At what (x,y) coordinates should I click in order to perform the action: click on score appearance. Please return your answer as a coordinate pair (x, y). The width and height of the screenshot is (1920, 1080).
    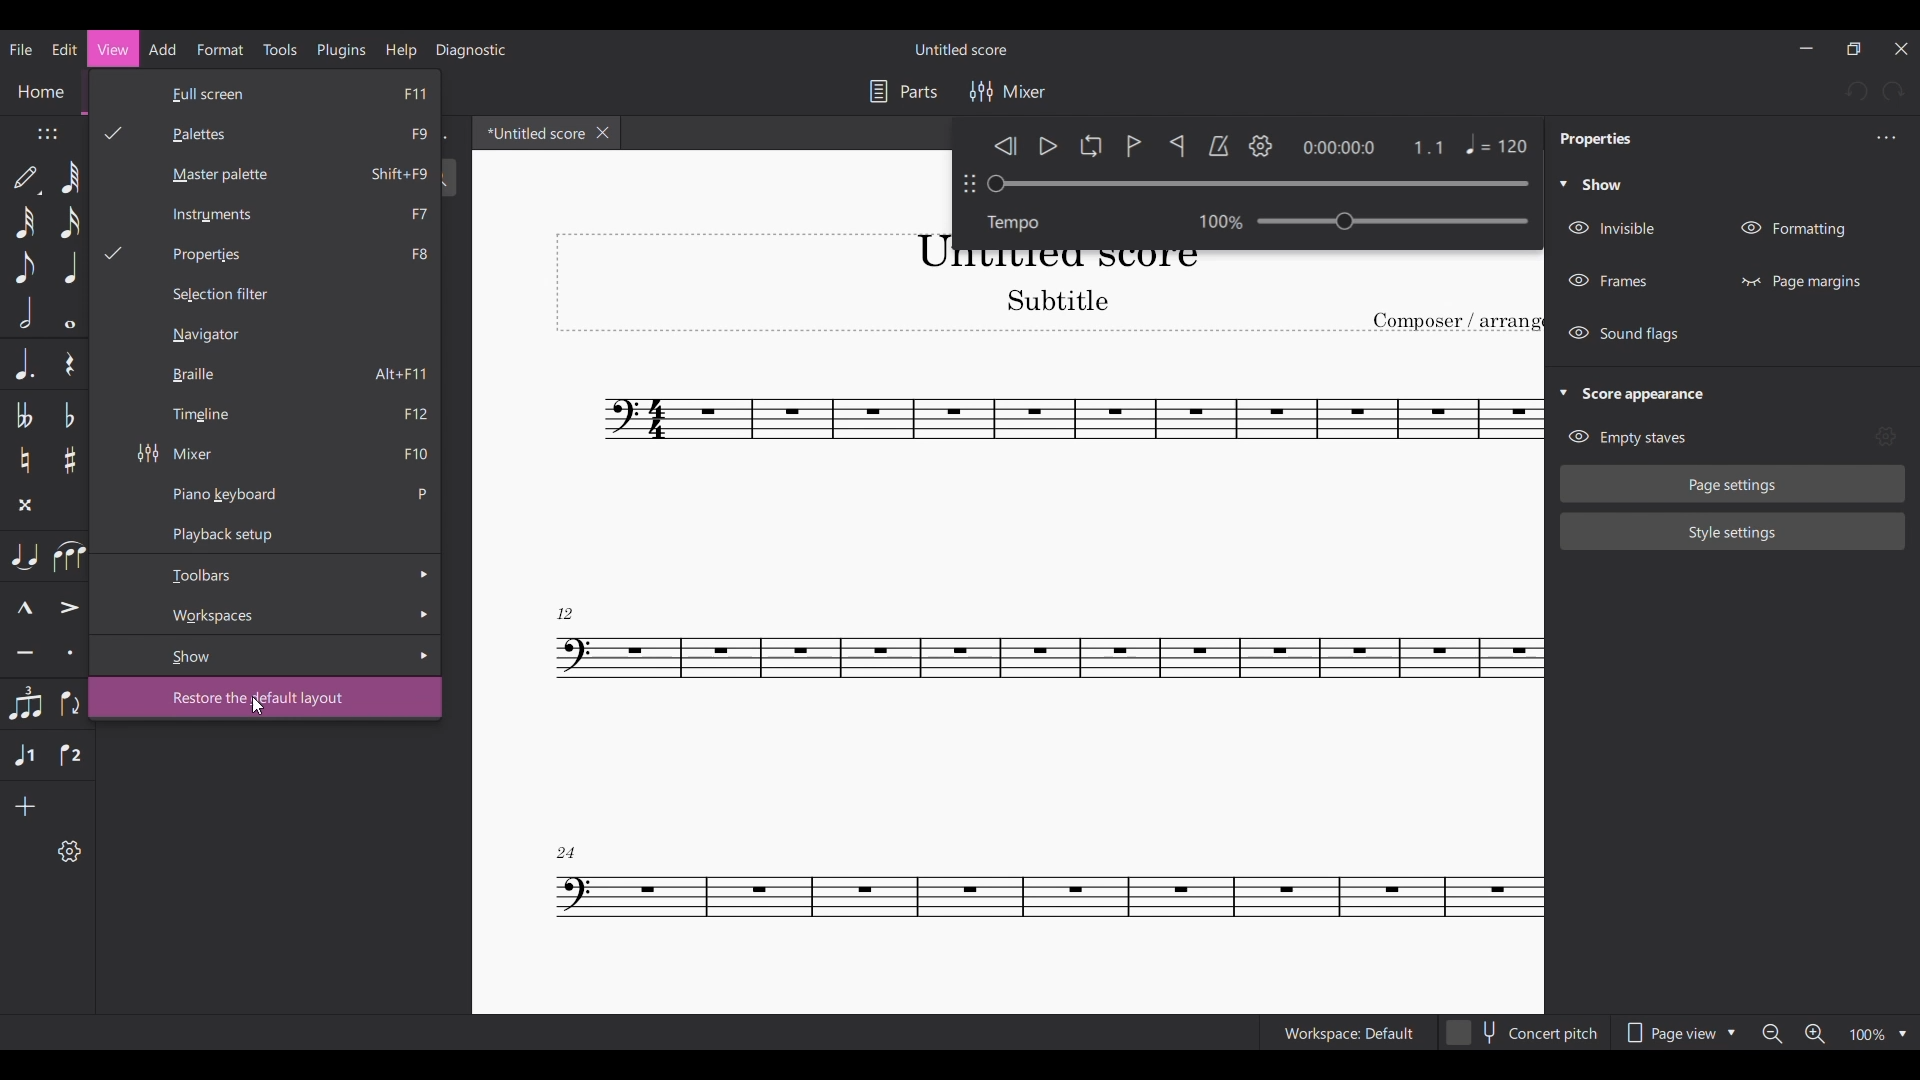
    Looking at the image, I should click on (1657, 392).